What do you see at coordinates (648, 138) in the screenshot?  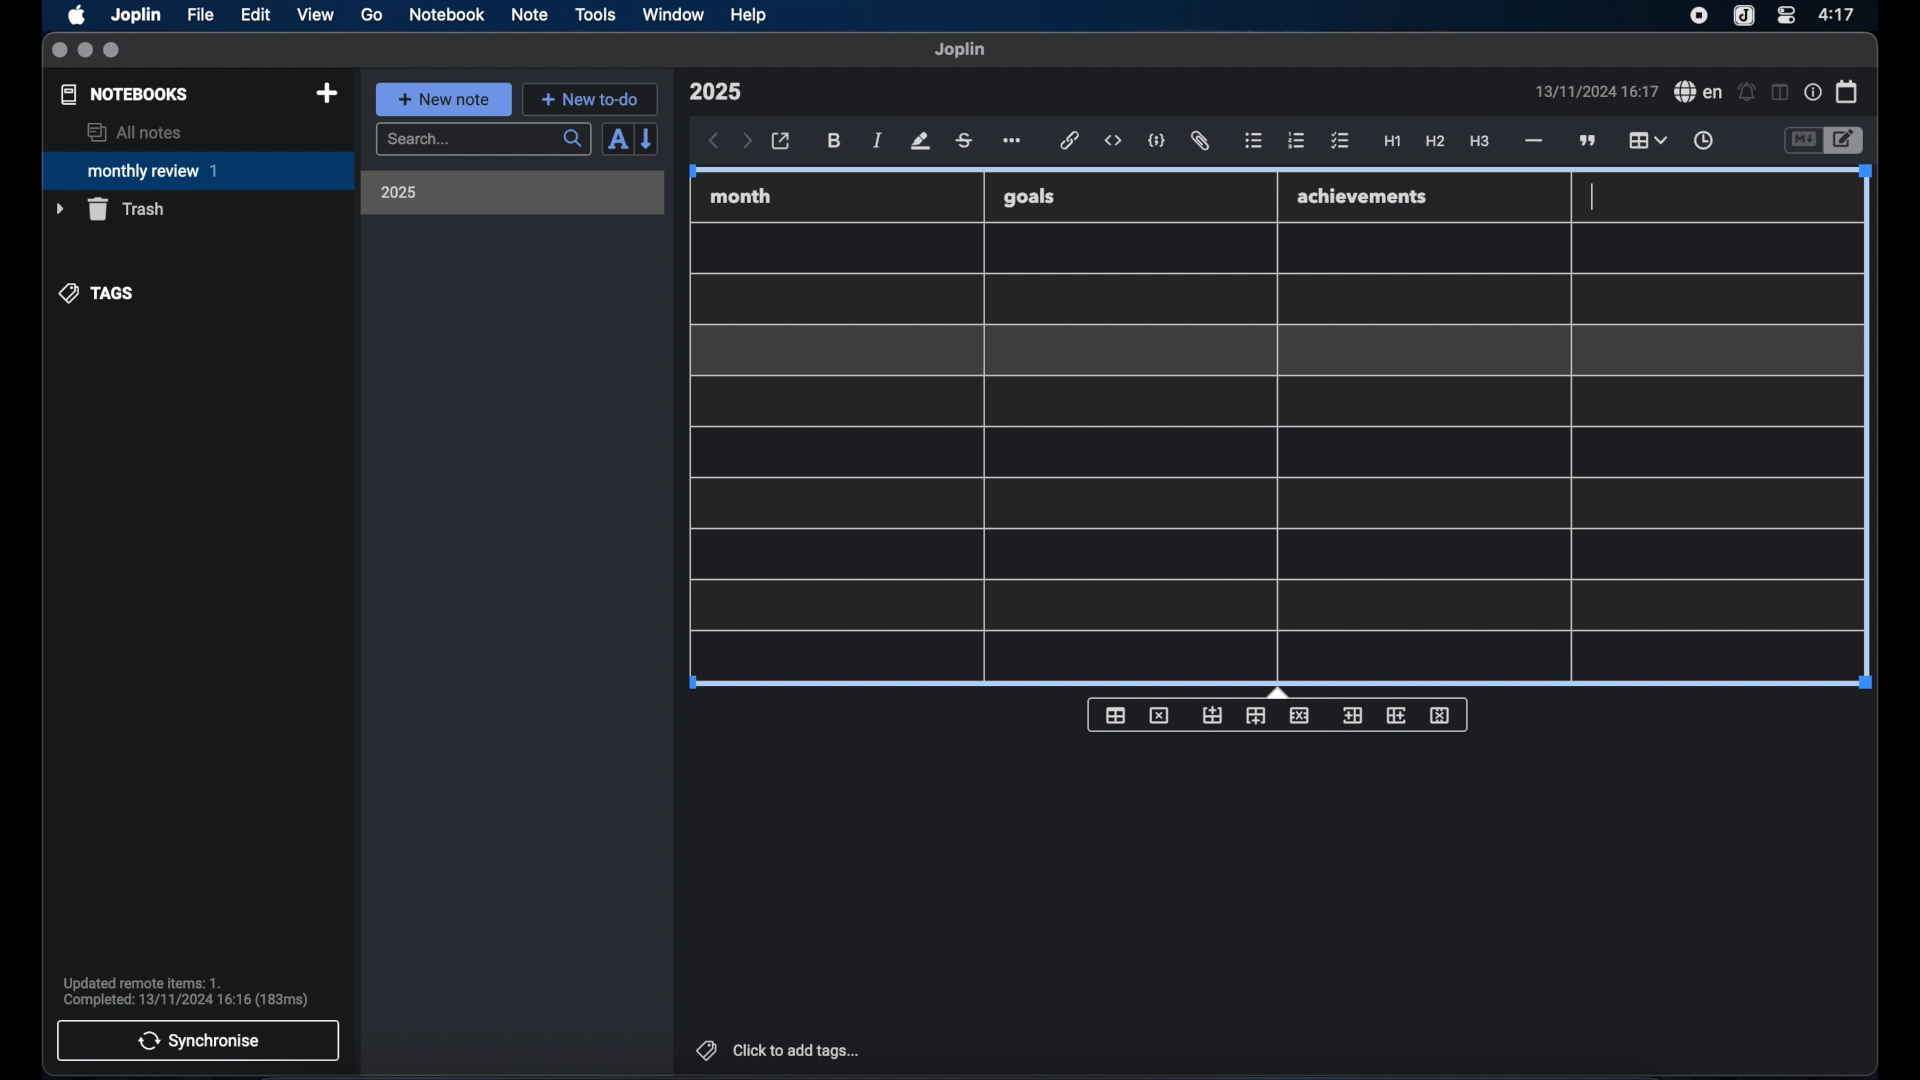 I see `reverse sort order` at bounding box center [648, 138].